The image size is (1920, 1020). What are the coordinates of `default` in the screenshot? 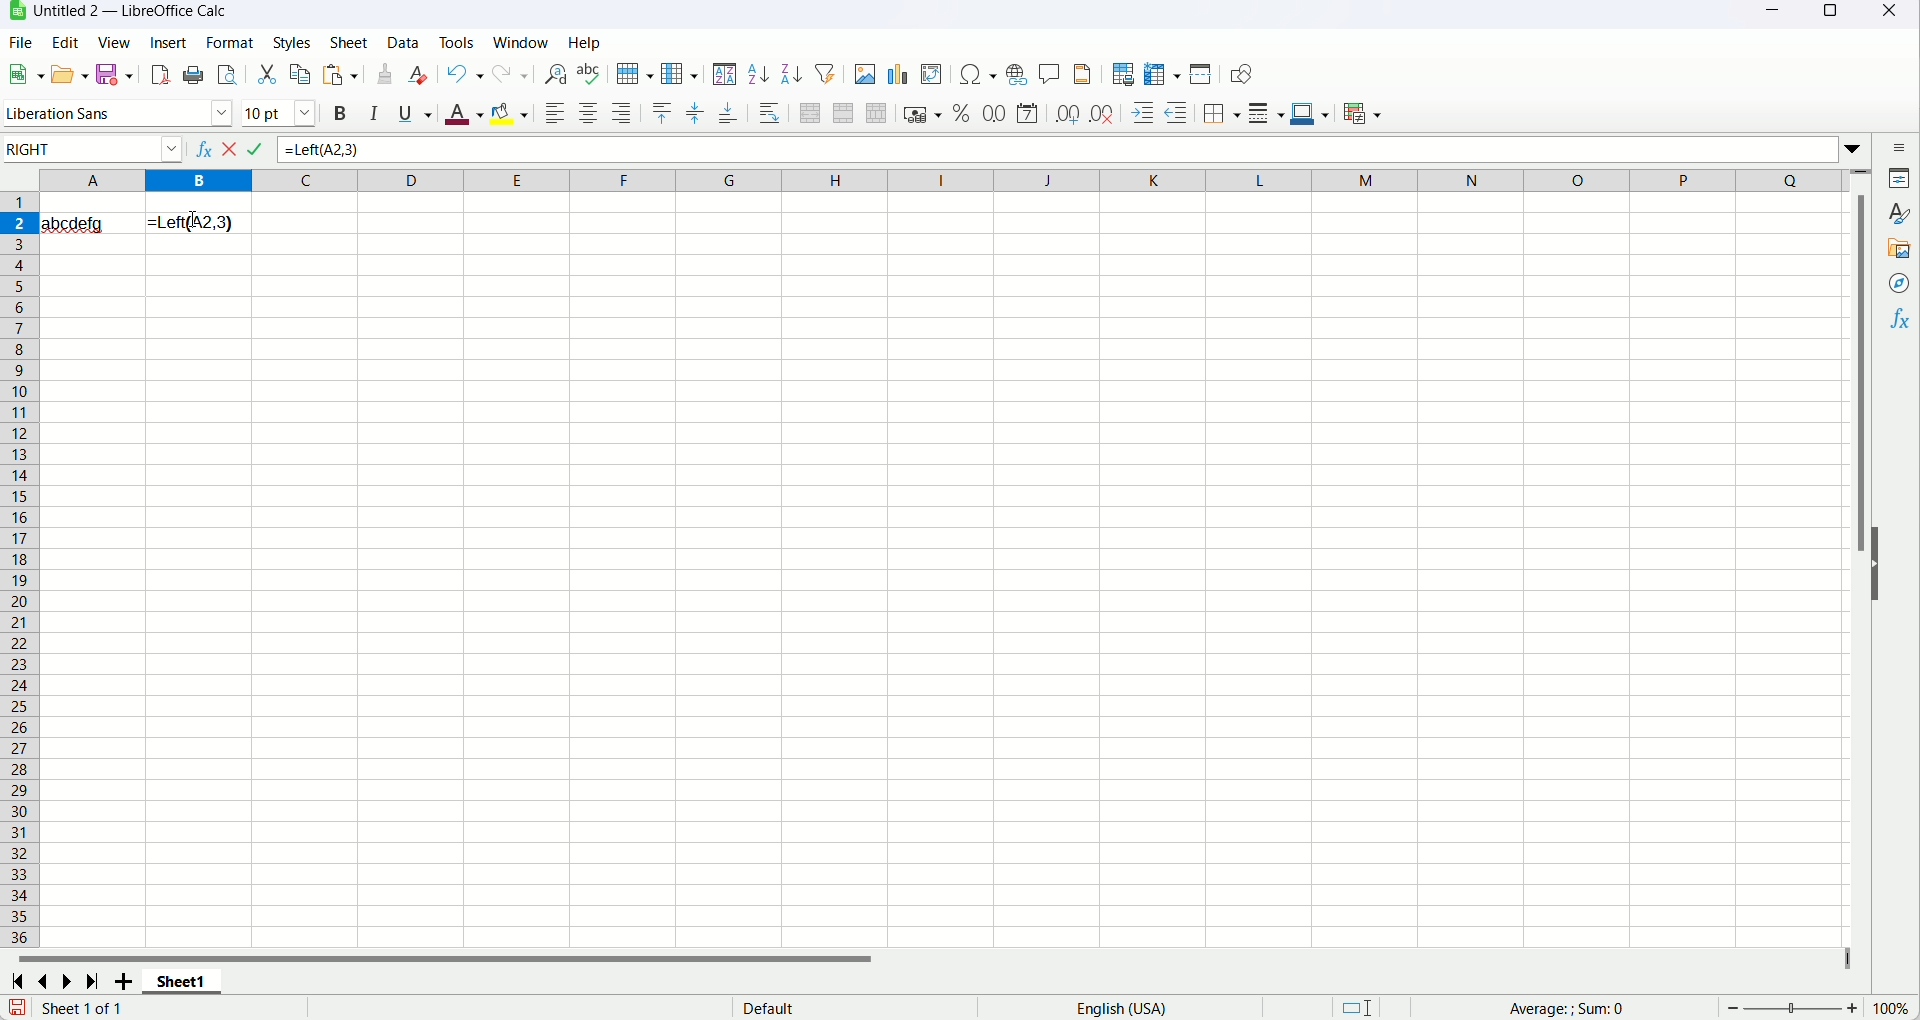 It's located at (769, 1007).